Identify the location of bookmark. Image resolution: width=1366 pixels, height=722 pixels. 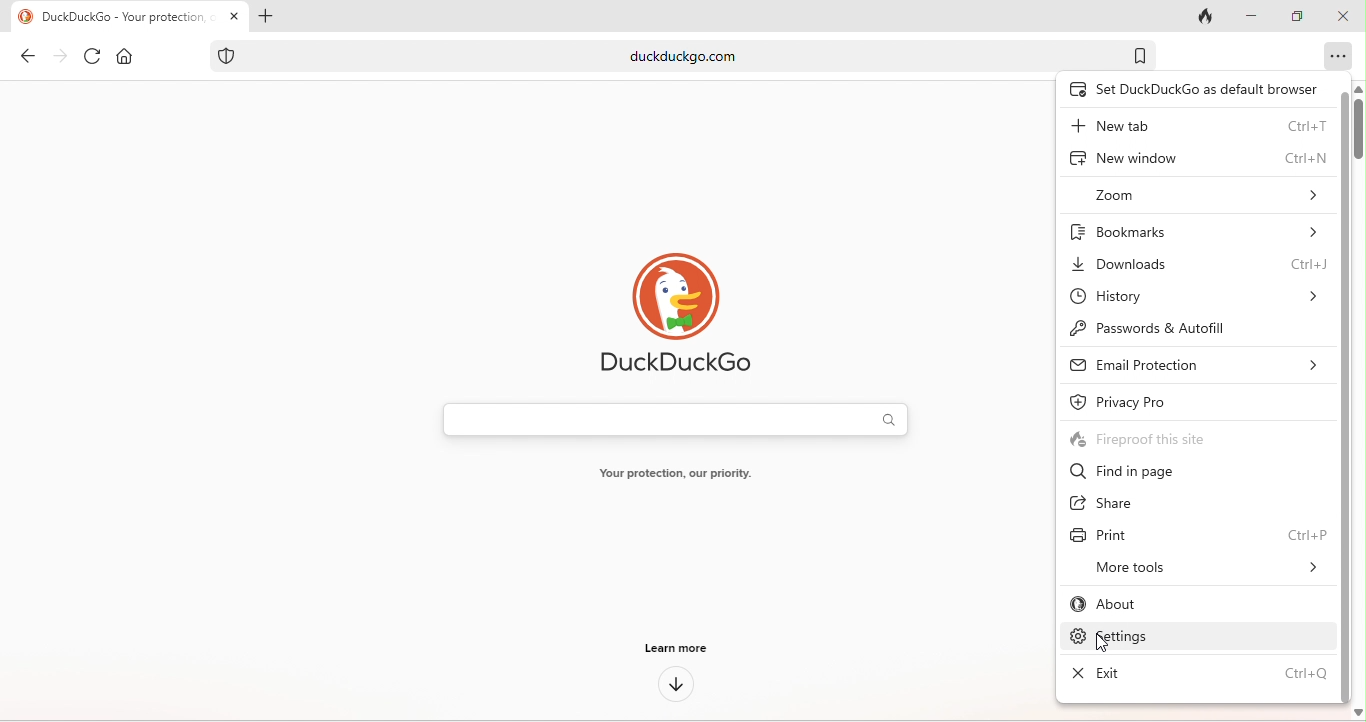
(1142, 55).